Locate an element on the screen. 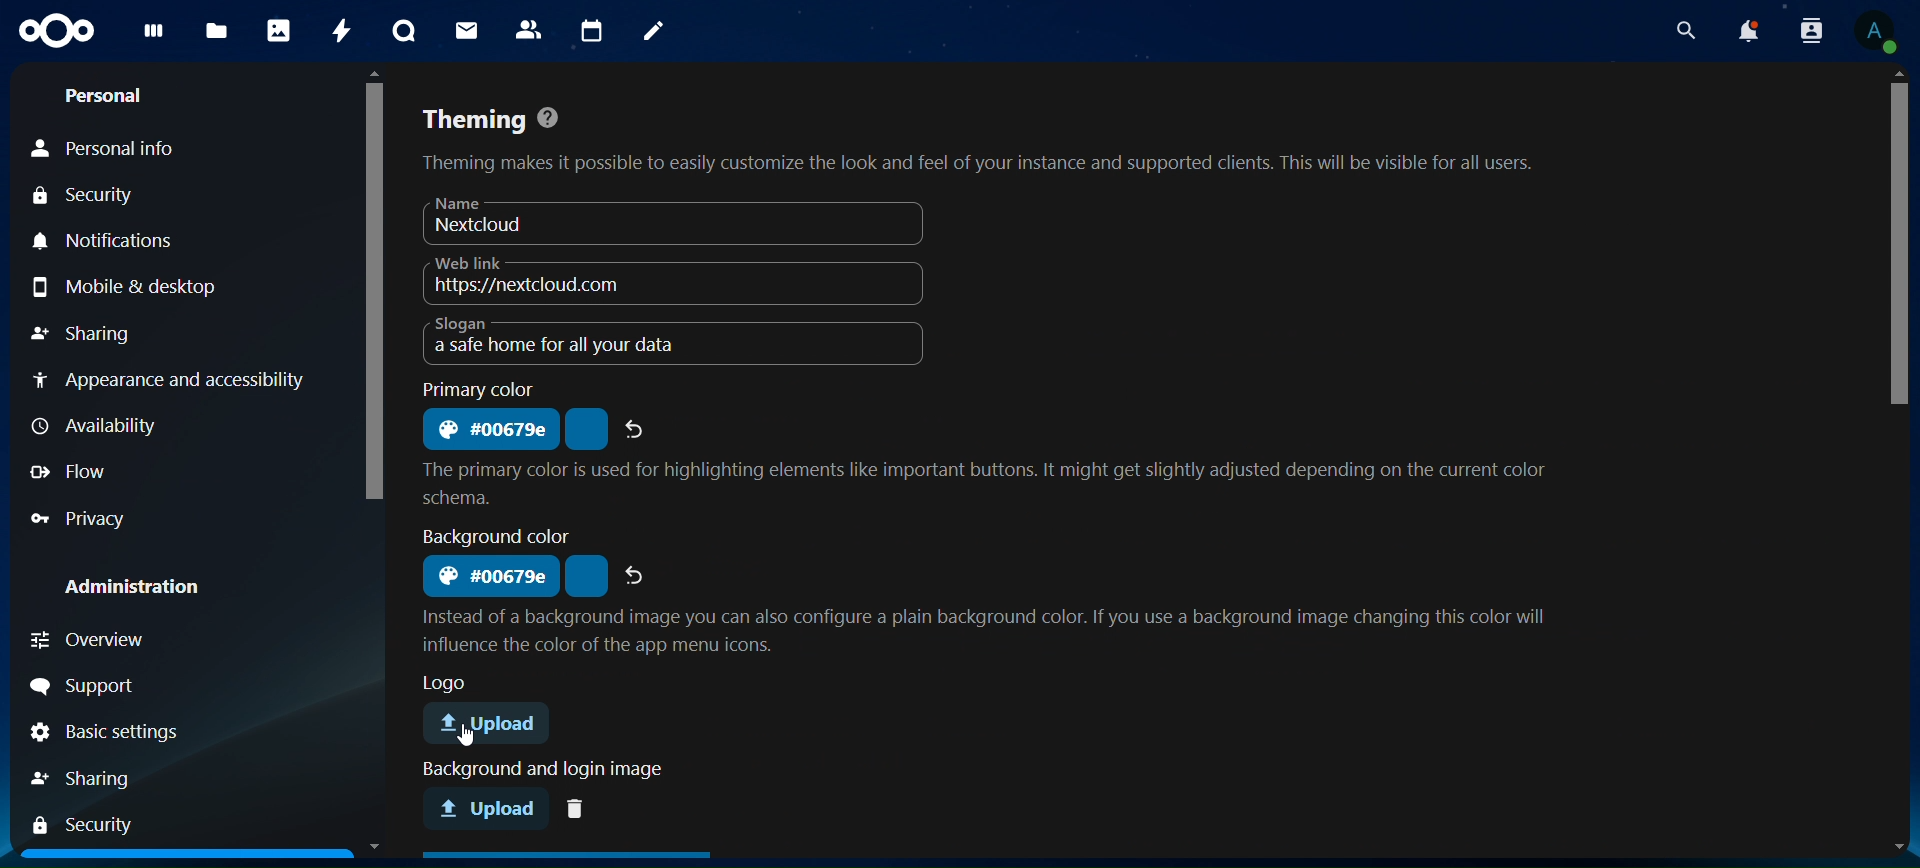 Image resolution: width=1920 pixels, height=868 pixels. nextcloud is located at coordinates (631, 221).